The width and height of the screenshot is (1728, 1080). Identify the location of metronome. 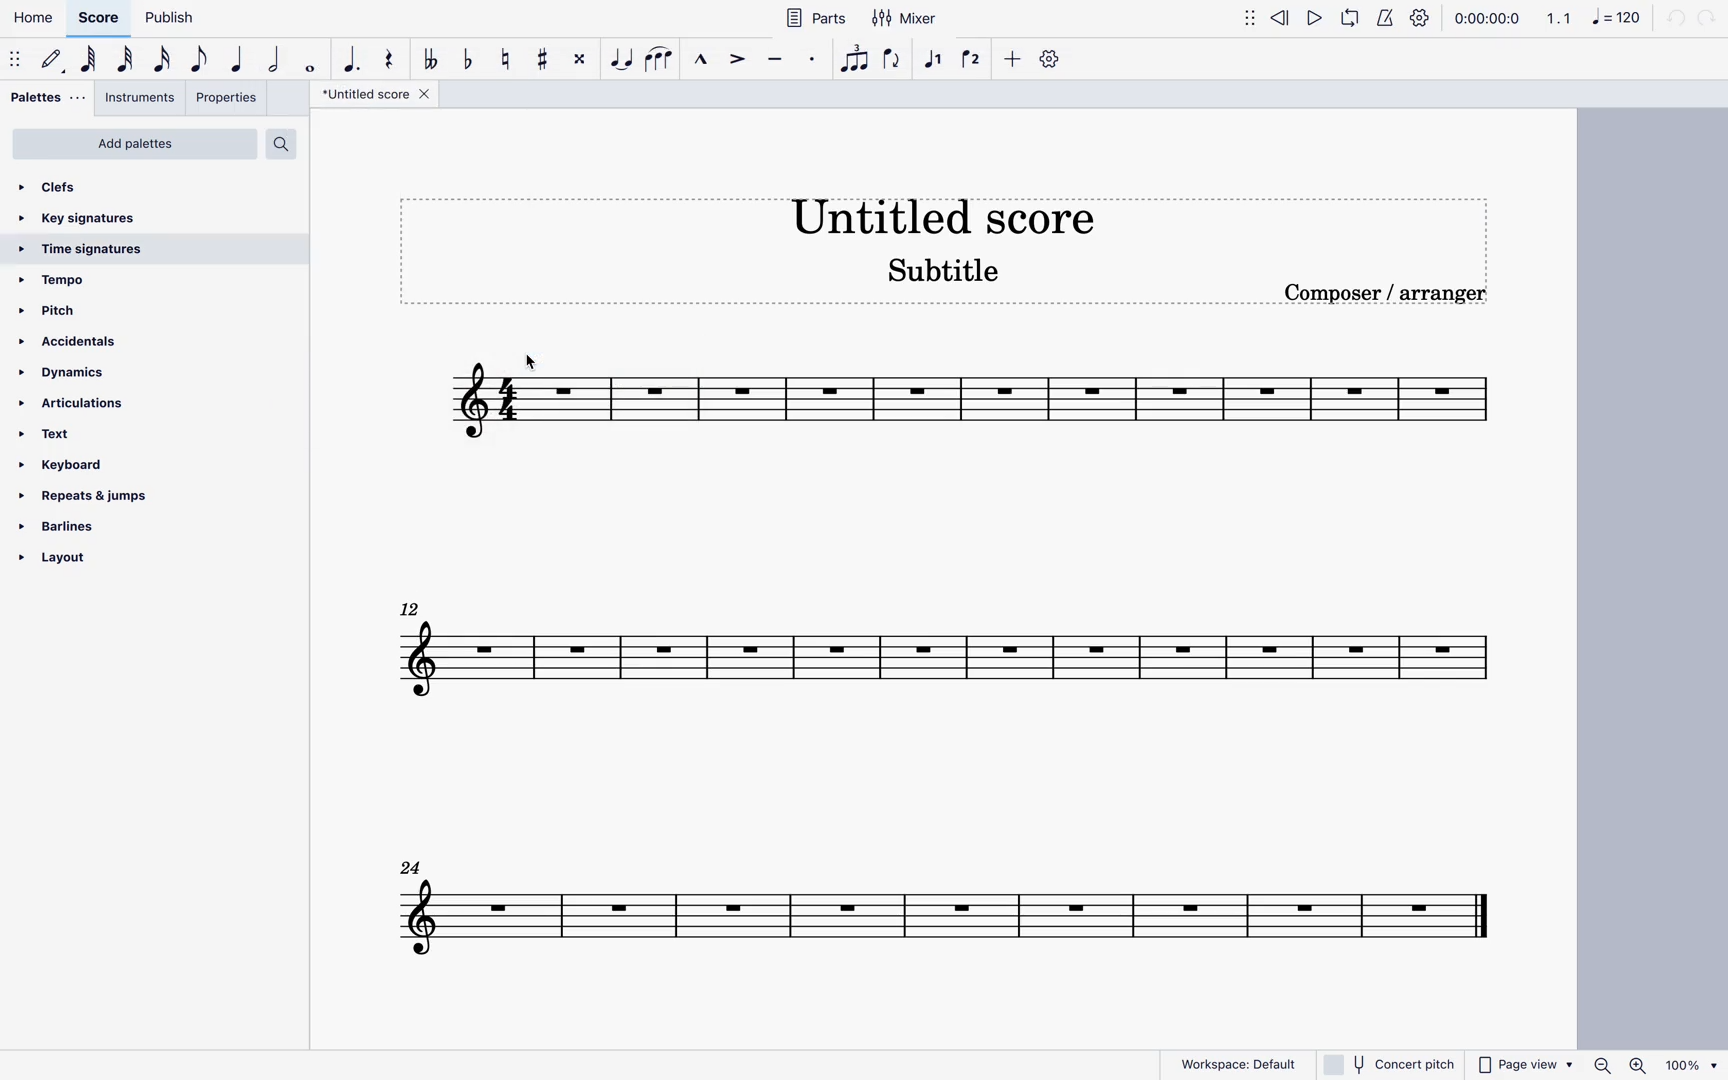
(1382, 18).